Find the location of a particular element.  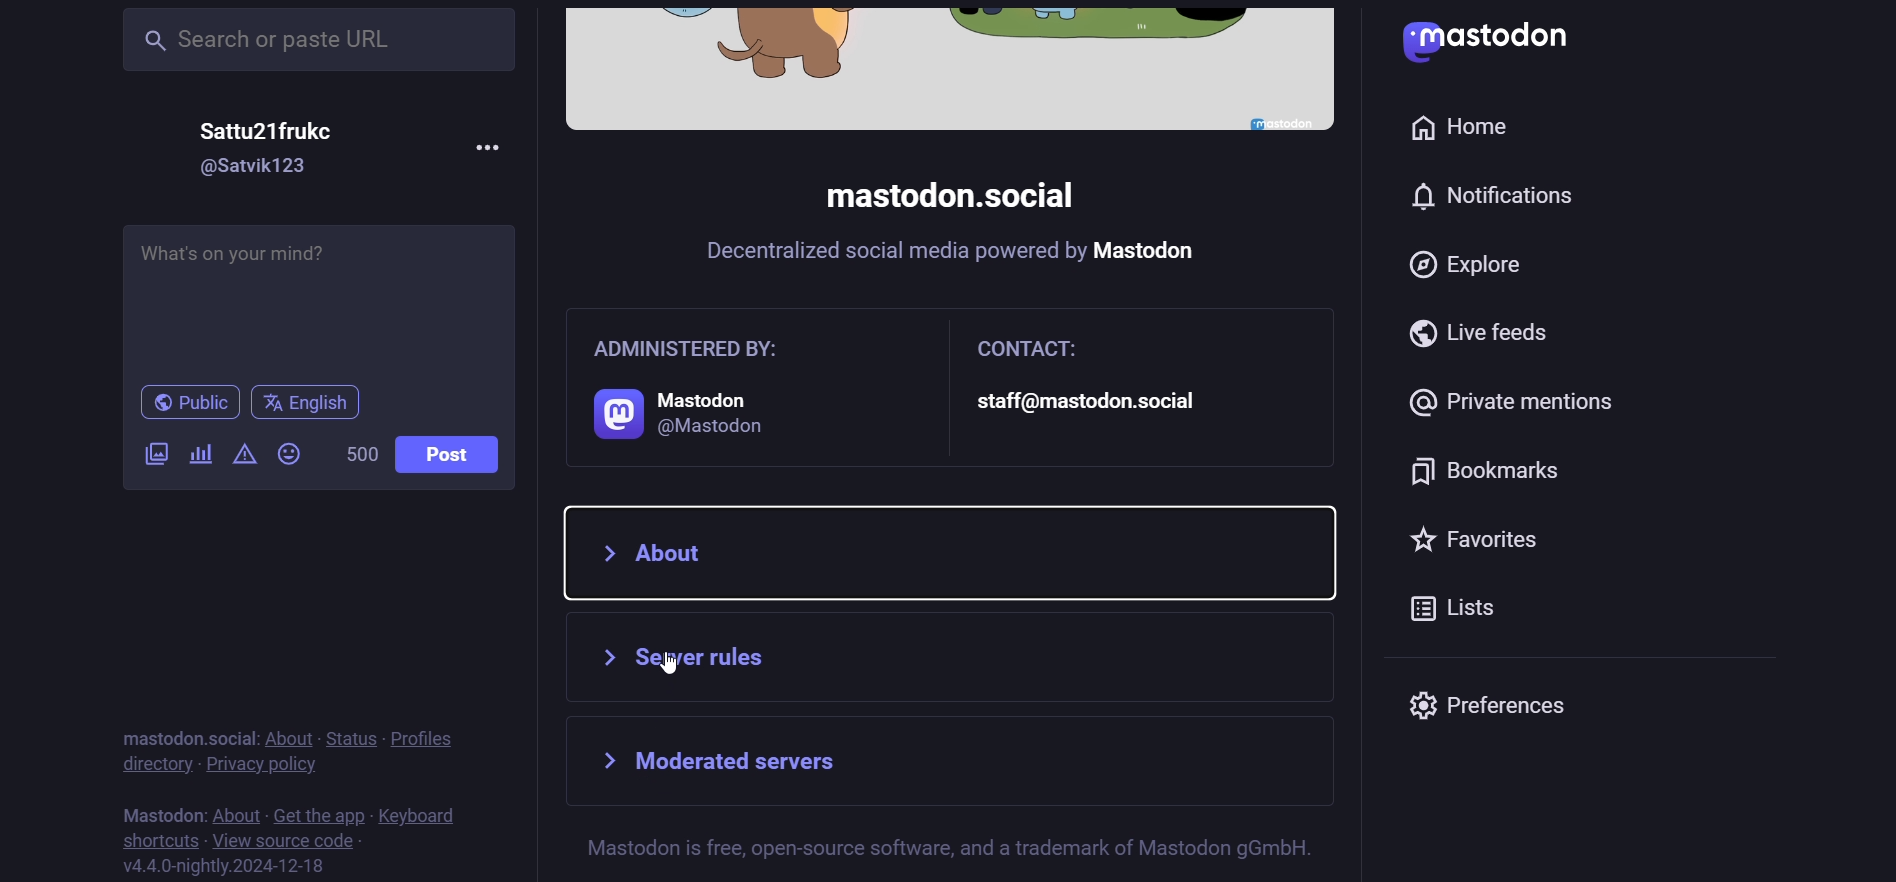

english is located at coordinates (309, 403).